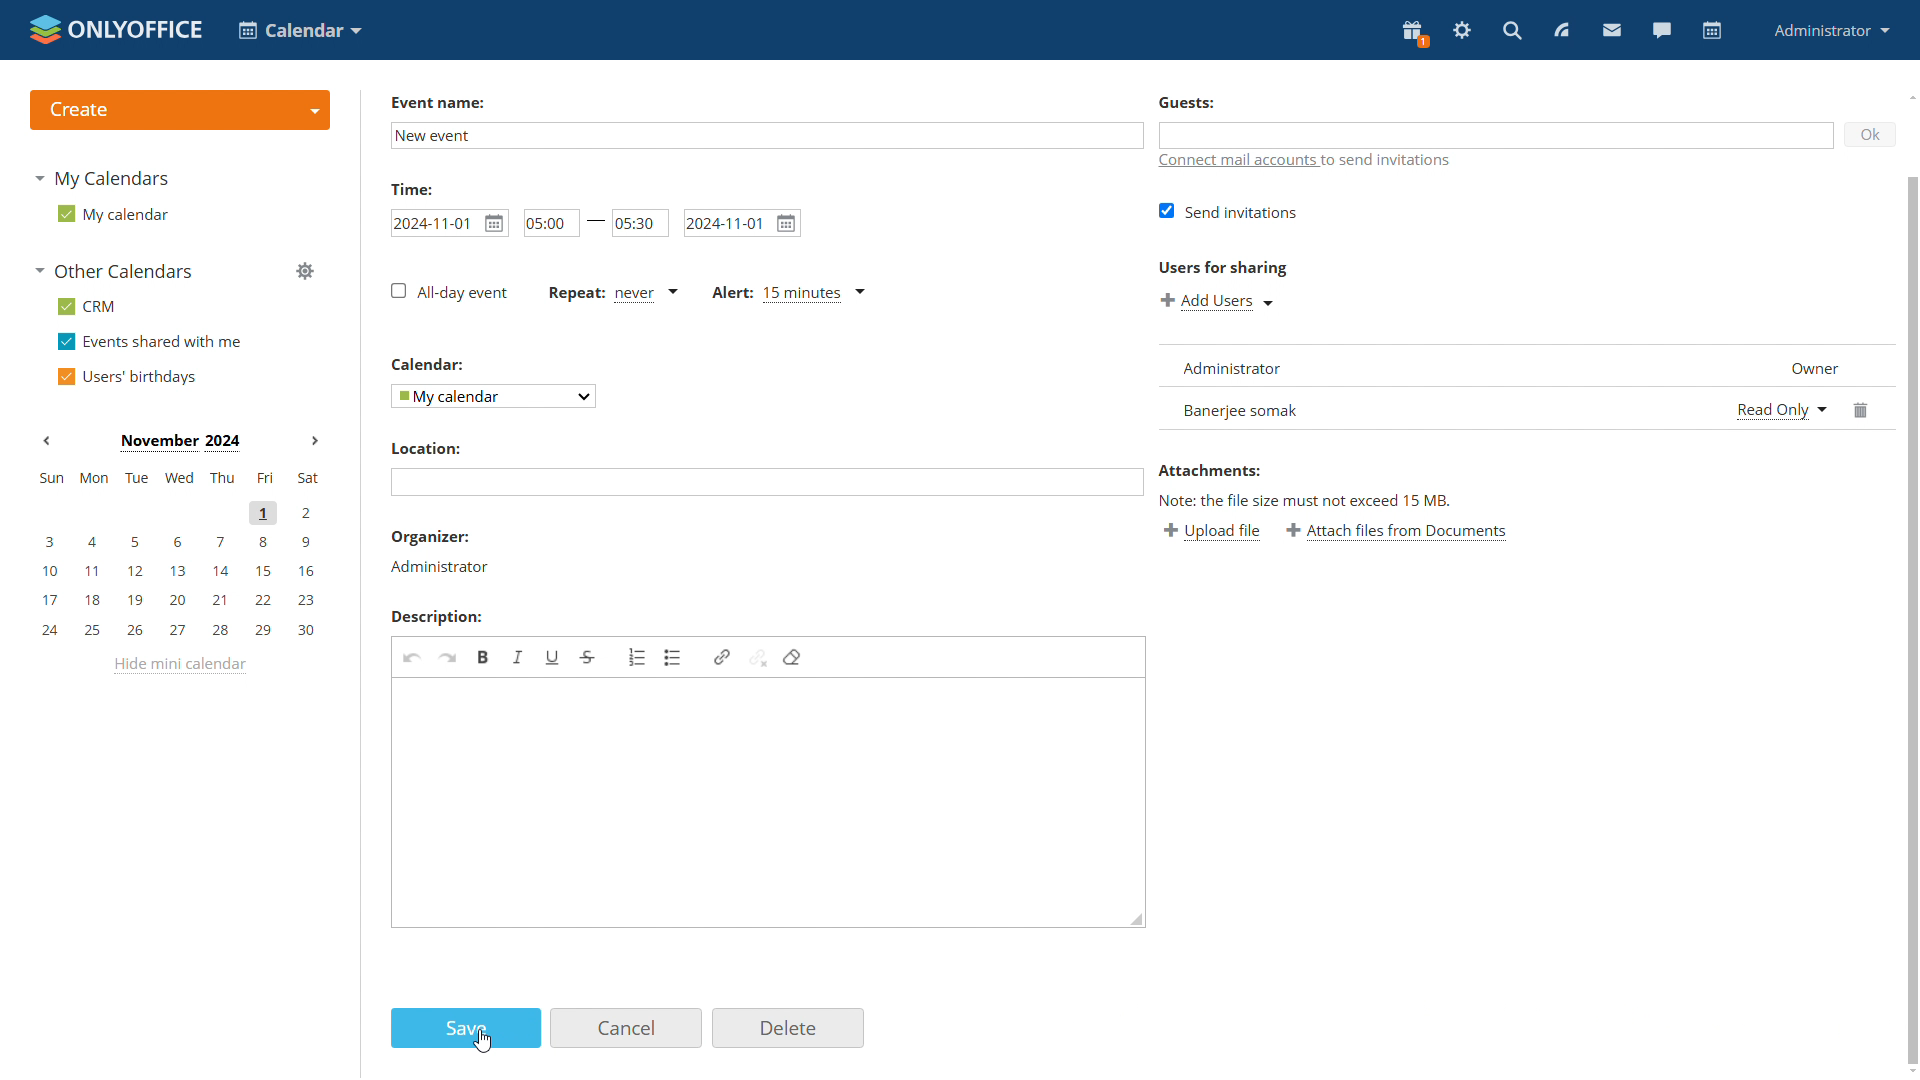 The image size is (1920, 1080). I want to click on mini calendar, so click(178, 554).